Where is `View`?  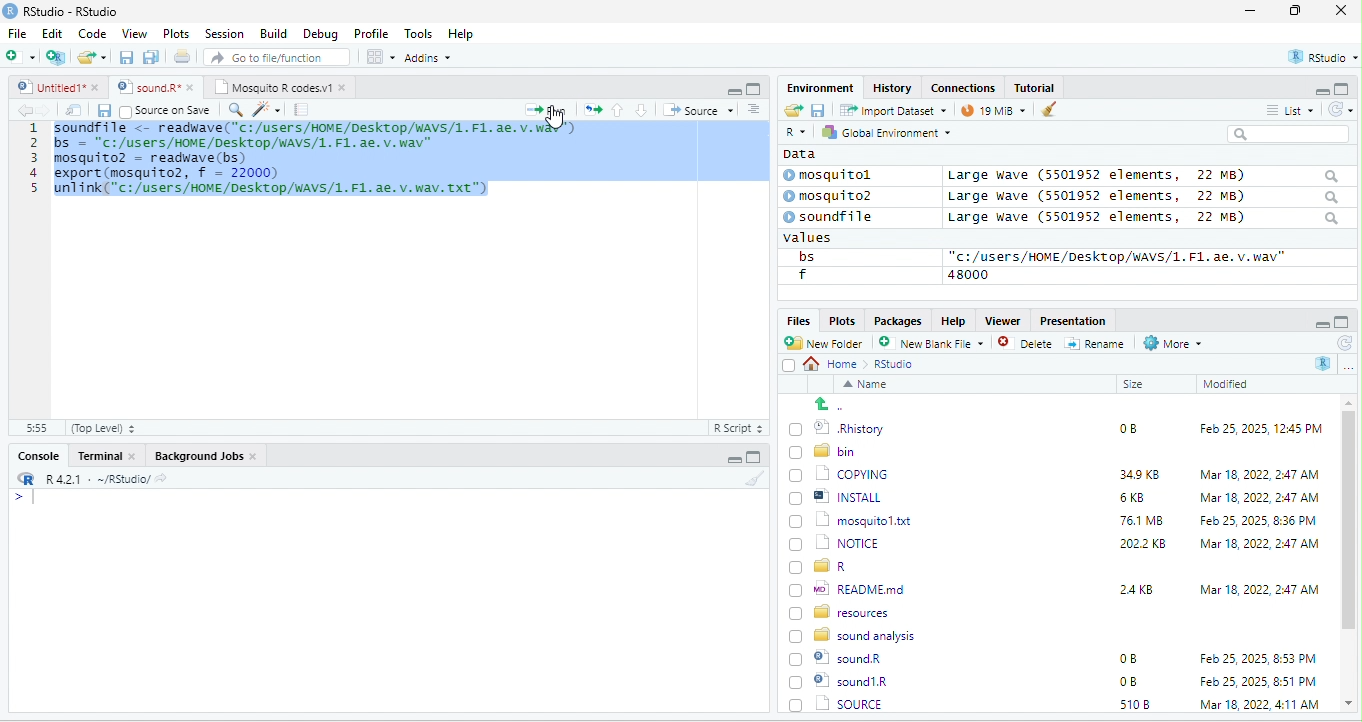
View is located at coordinates (133, 35).